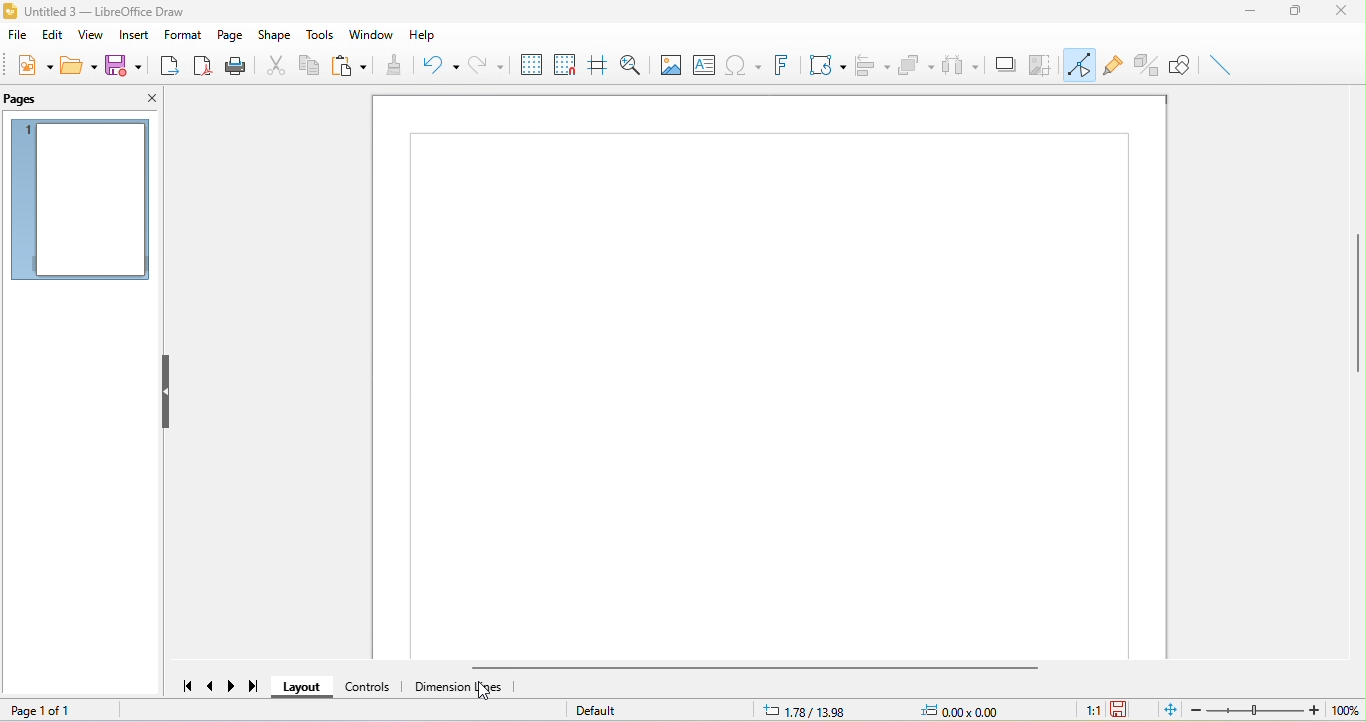 This screenshot has height=722, width=1366. What do you see at coordinates (760, 668) in the screenshot?
I see `horizontal scroll bar` at bounding box center [760, 668].